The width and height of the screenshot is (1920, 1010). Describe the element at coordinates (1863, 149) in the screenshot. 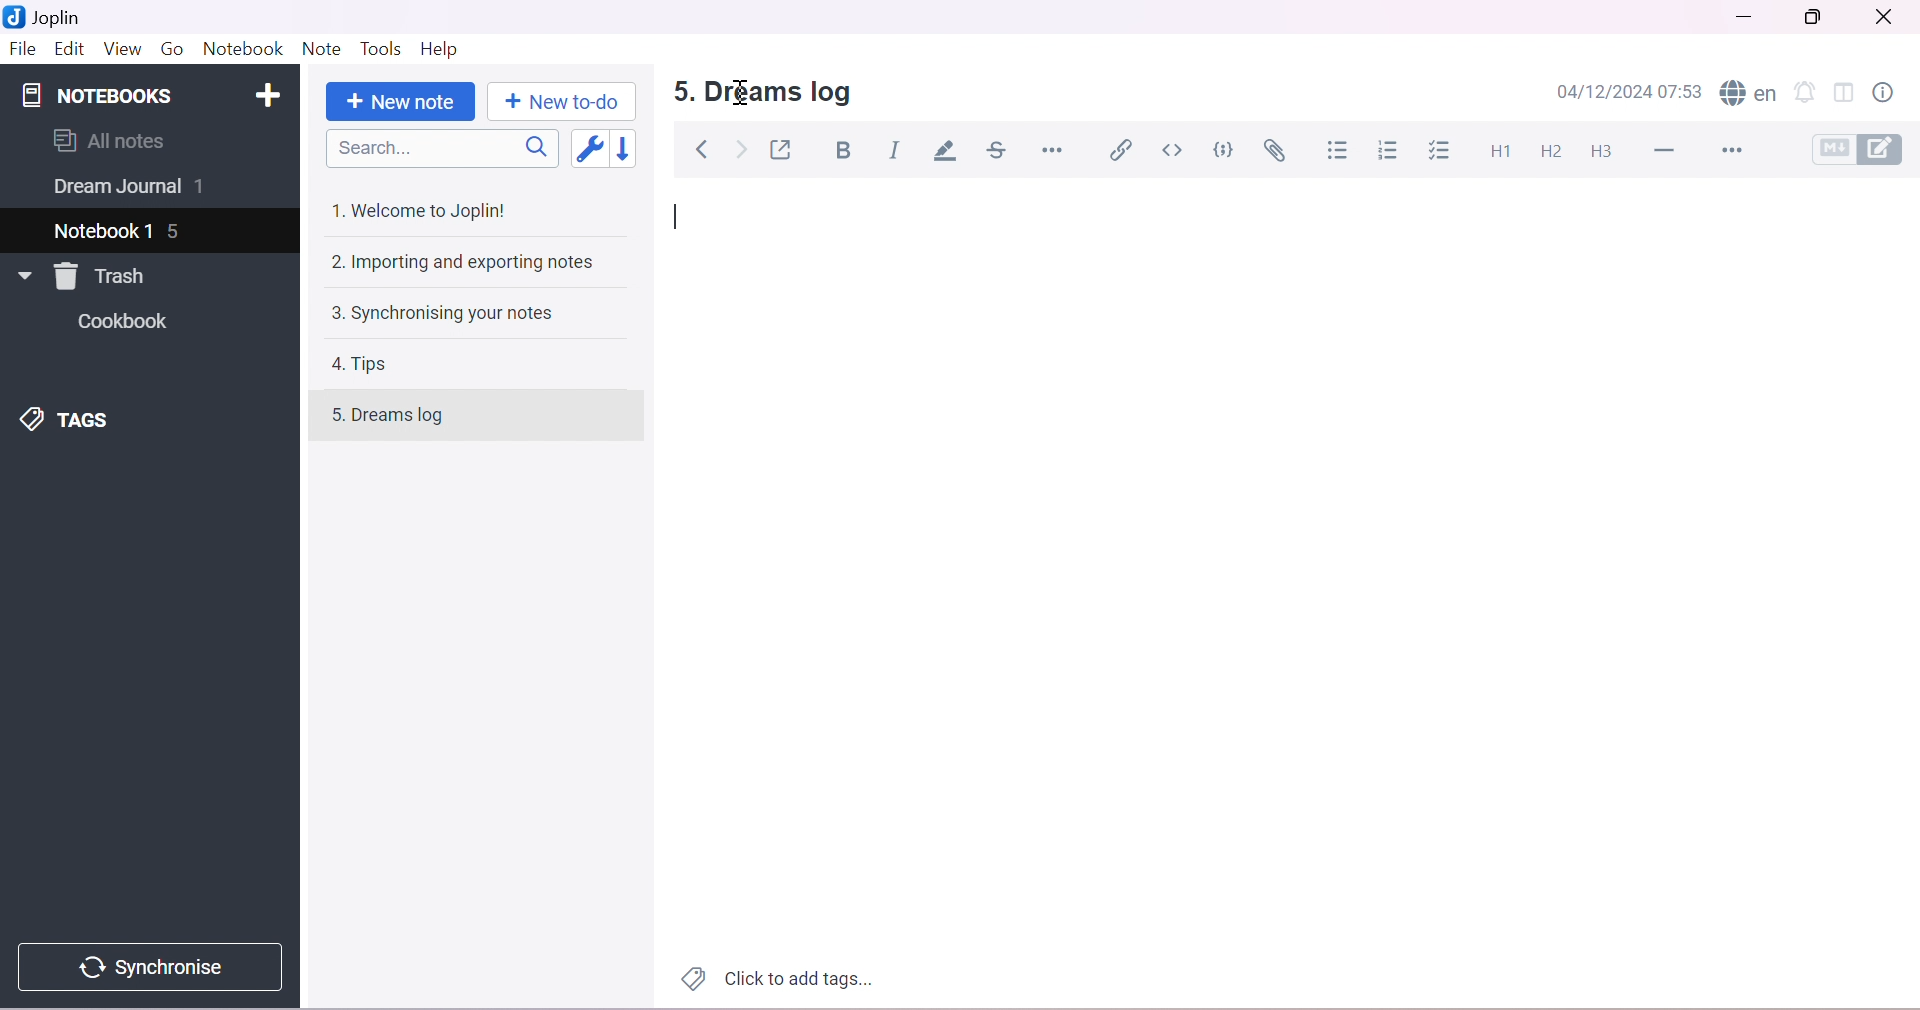

I see `Toggle editors` at that location.